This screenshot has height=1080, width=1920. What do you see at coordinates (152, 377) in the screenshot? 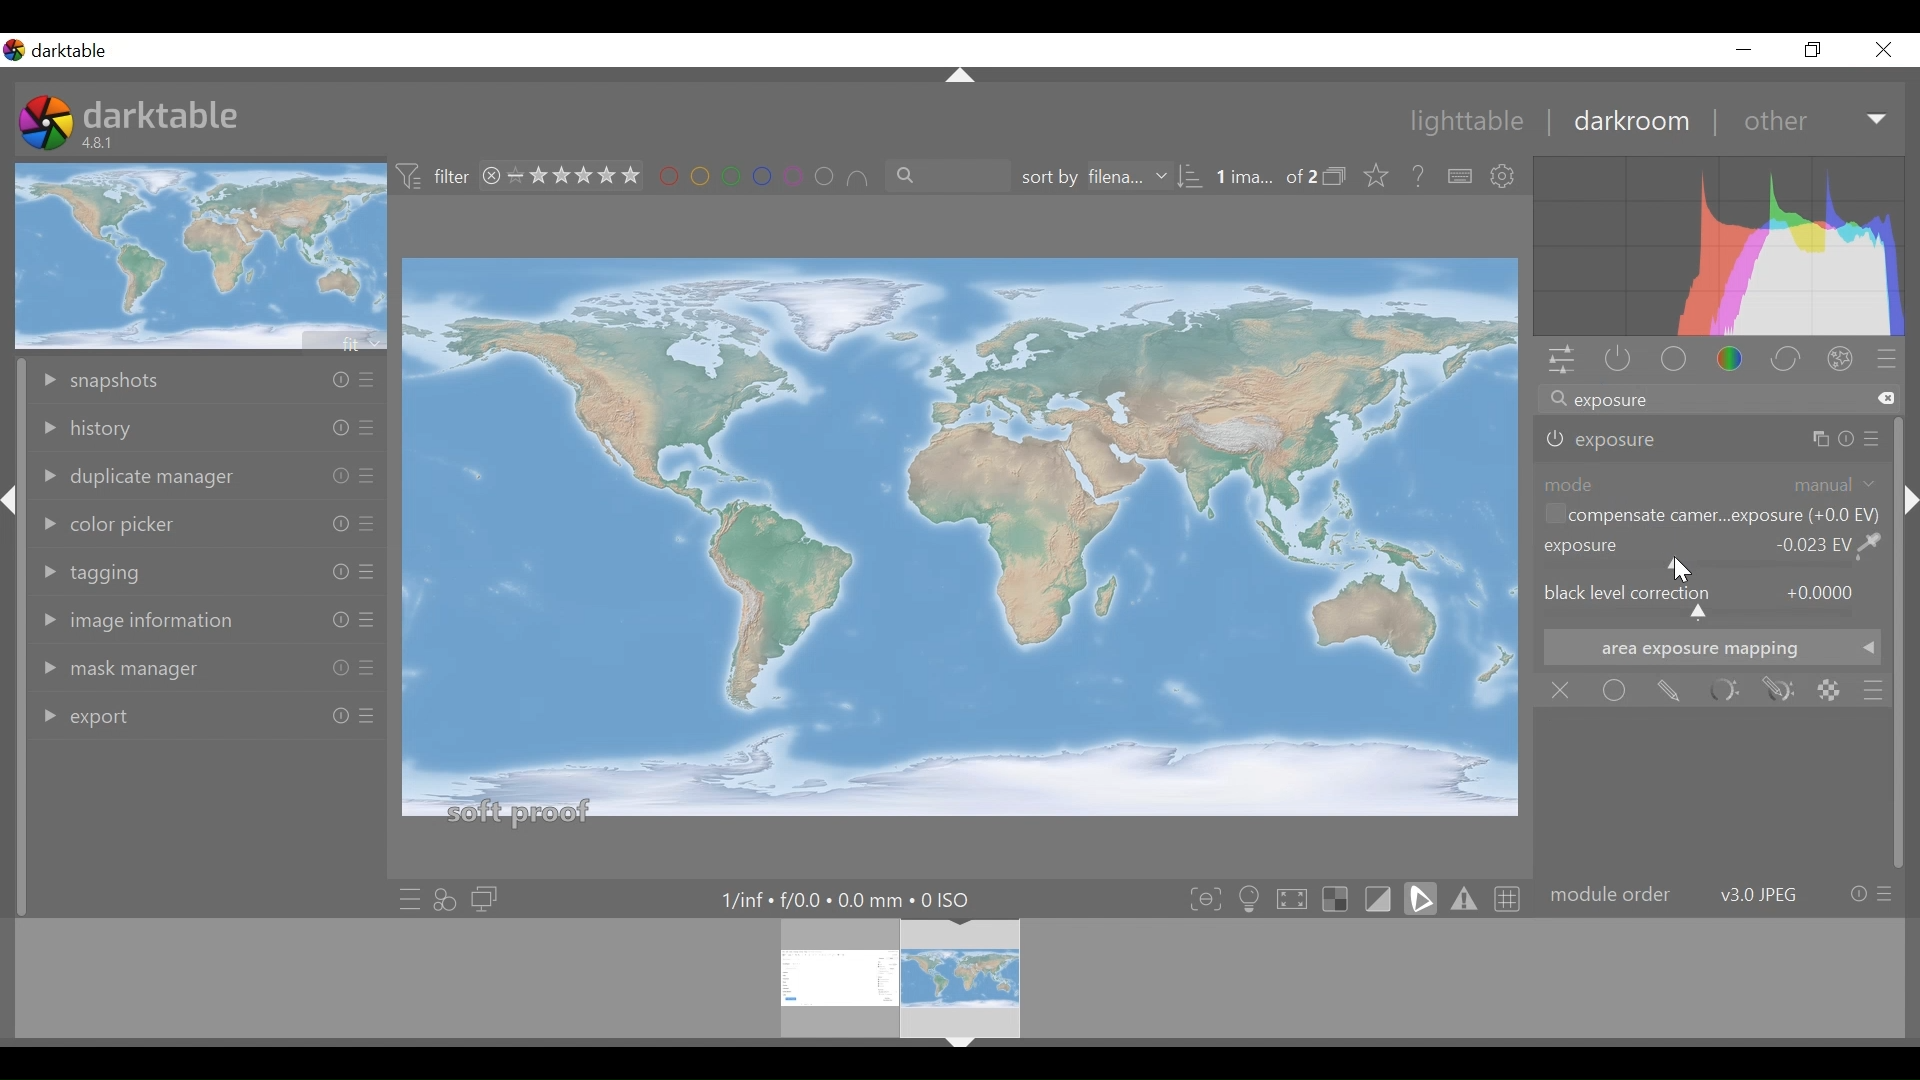
I see `snapshots` at bounding box center [152, 377].